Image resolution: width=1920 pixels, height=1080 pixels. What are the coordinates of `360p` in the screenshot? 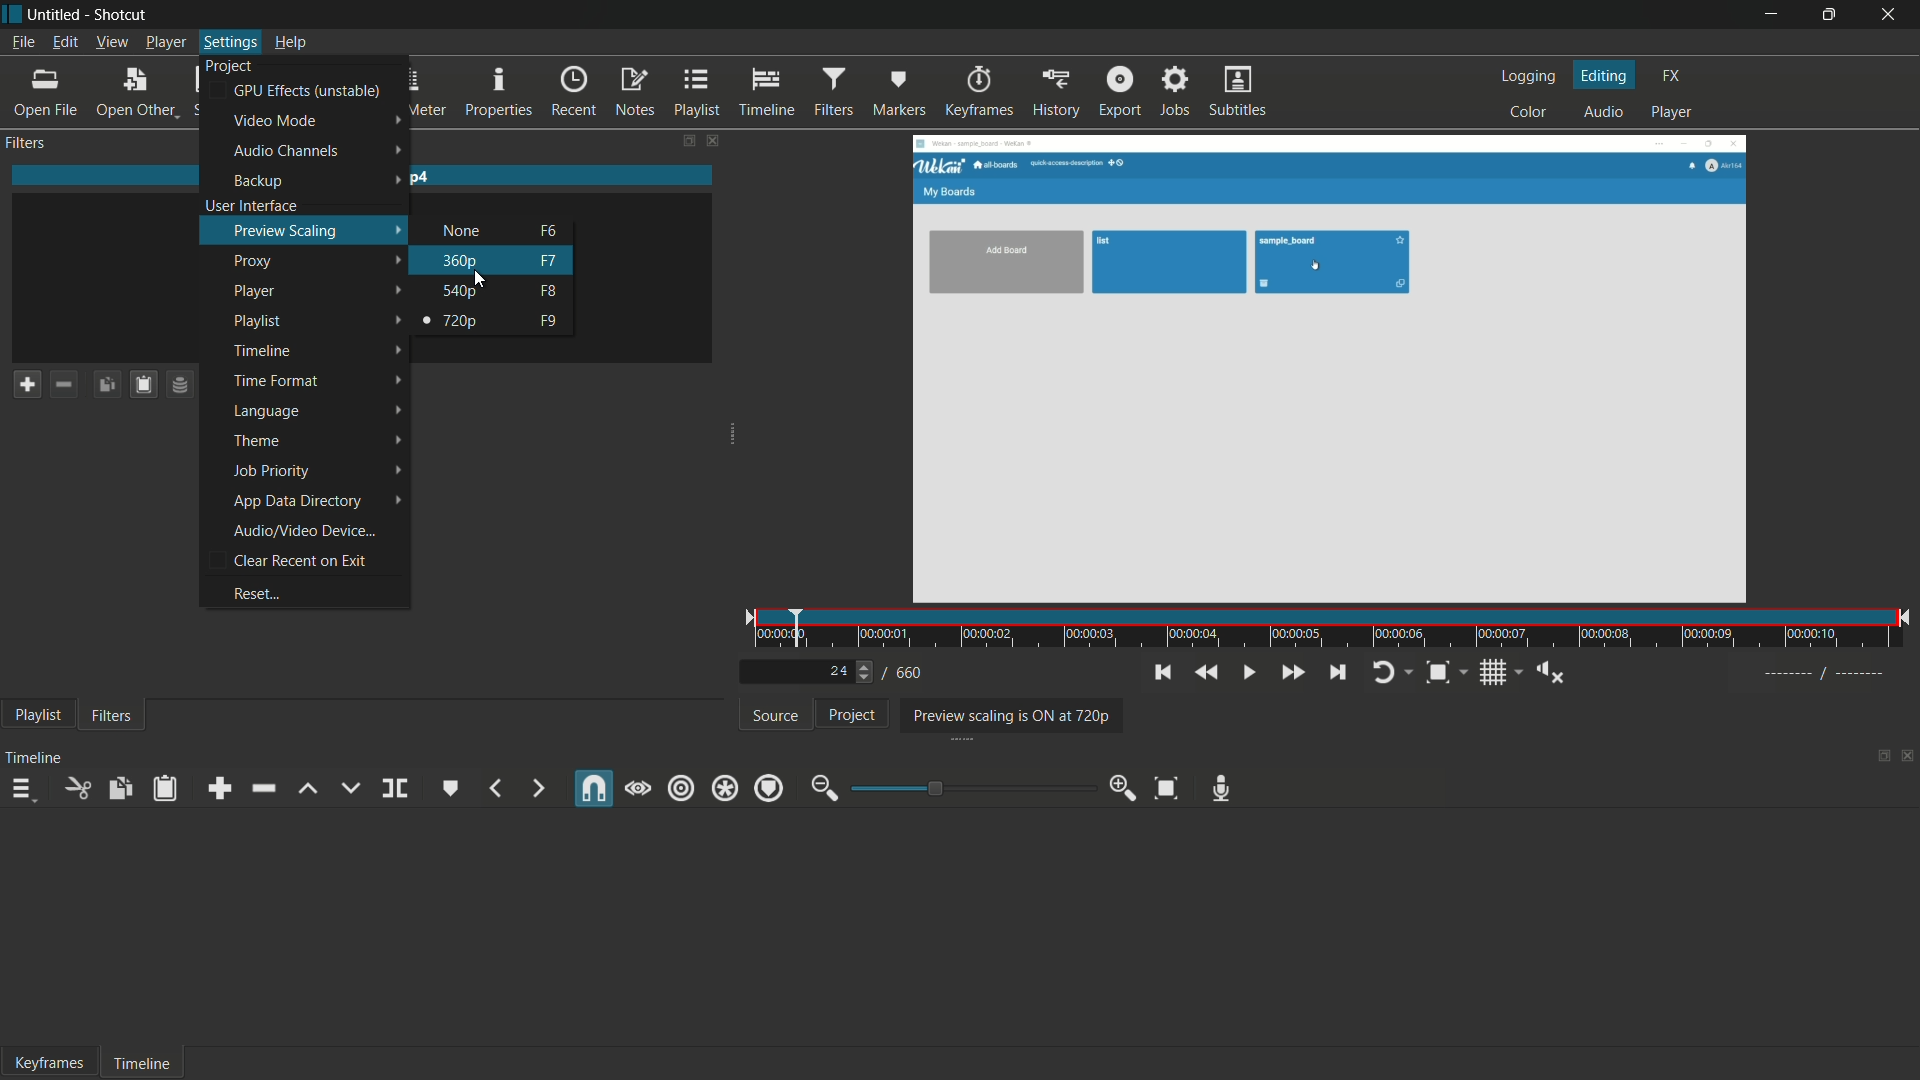 It's located at (461, 260).